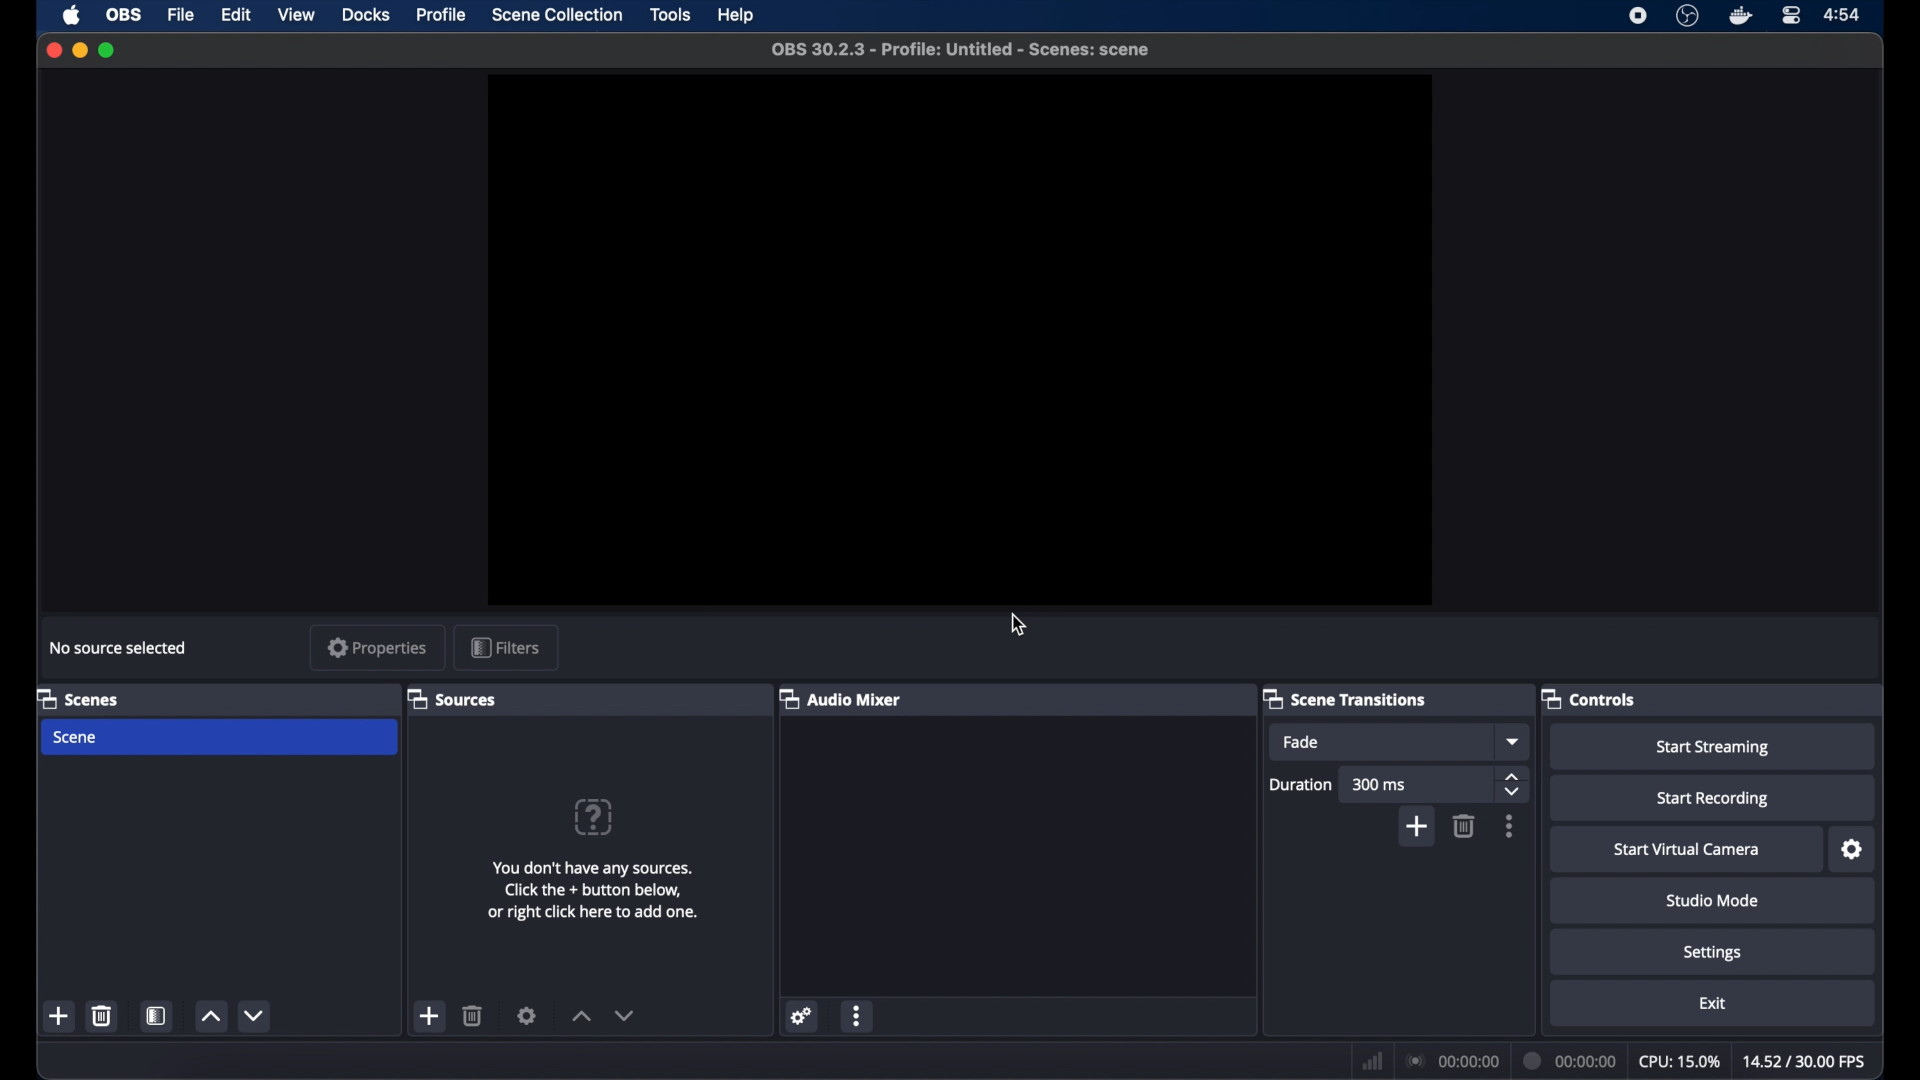 The height and width of the screenshot is (1080, 1920). Describe the element at coordinates (800, 1017) in the screenshot. I see `settings` at that location.